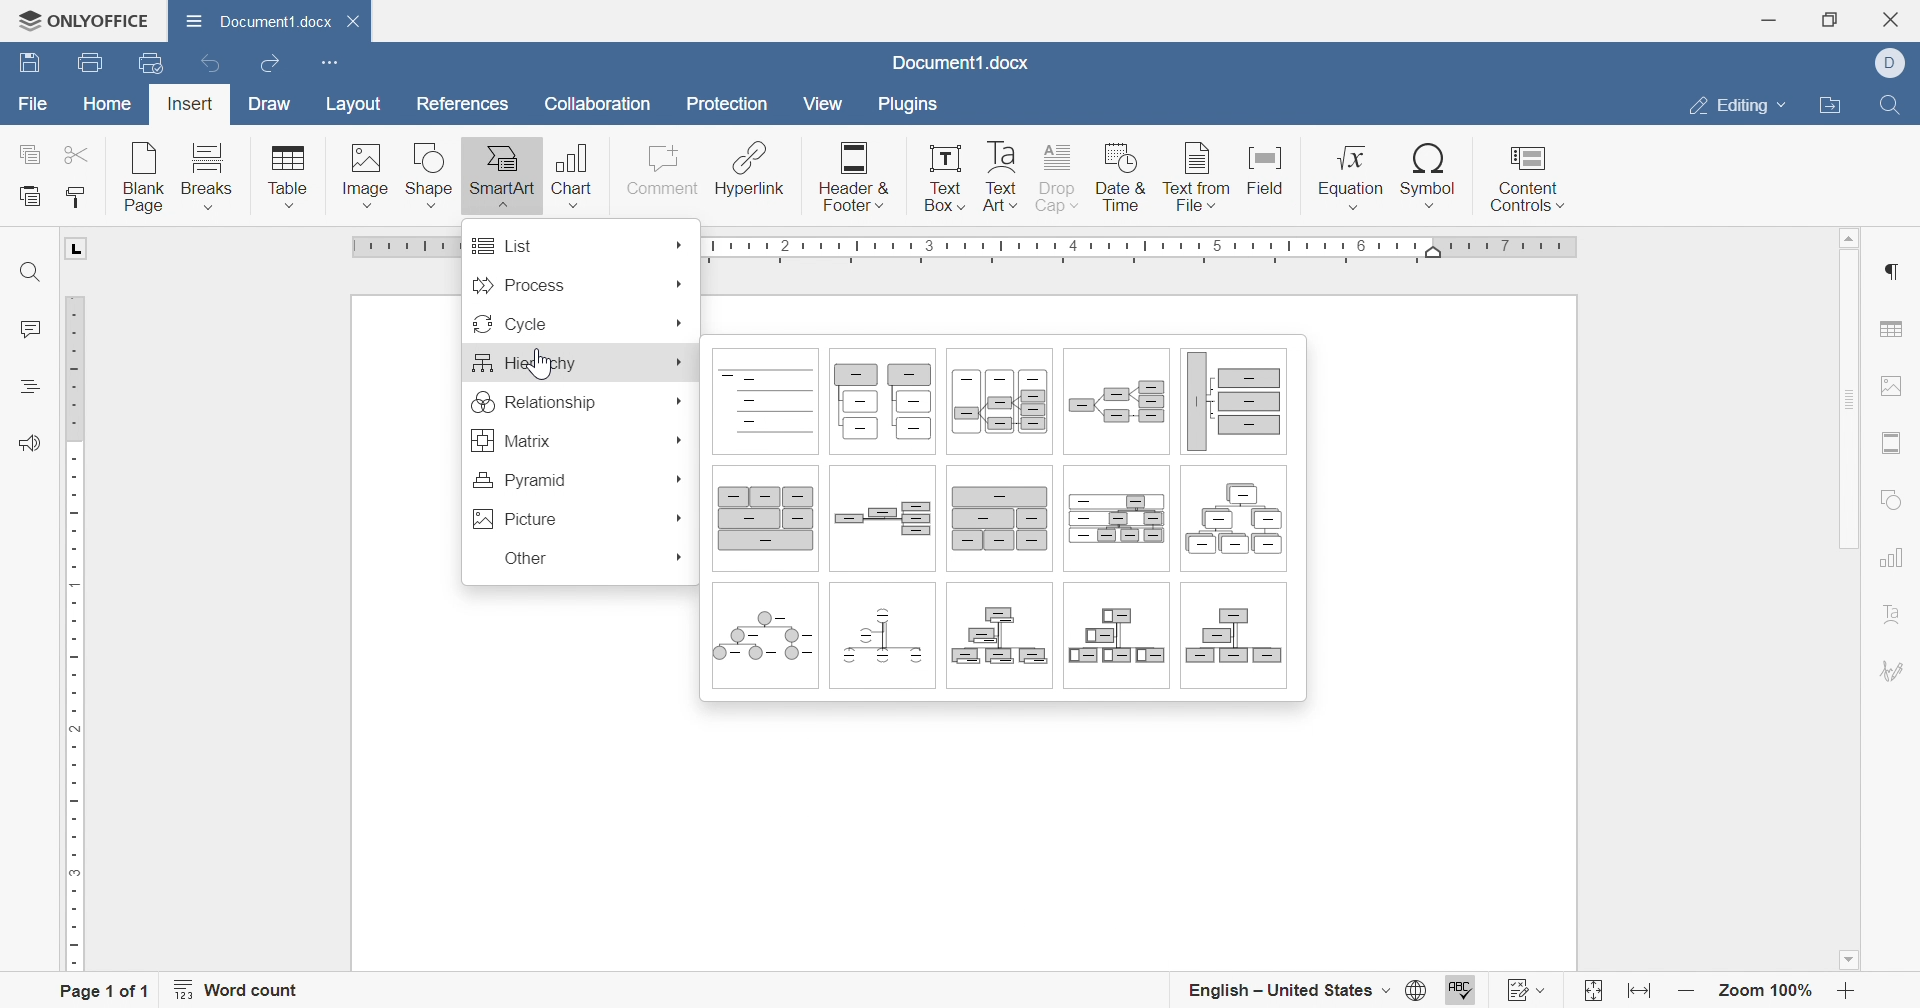 The image size is (1920, 1008). Describe the element at coordinates (147, 177) in the screenshot. I see `Blank page` at that location.